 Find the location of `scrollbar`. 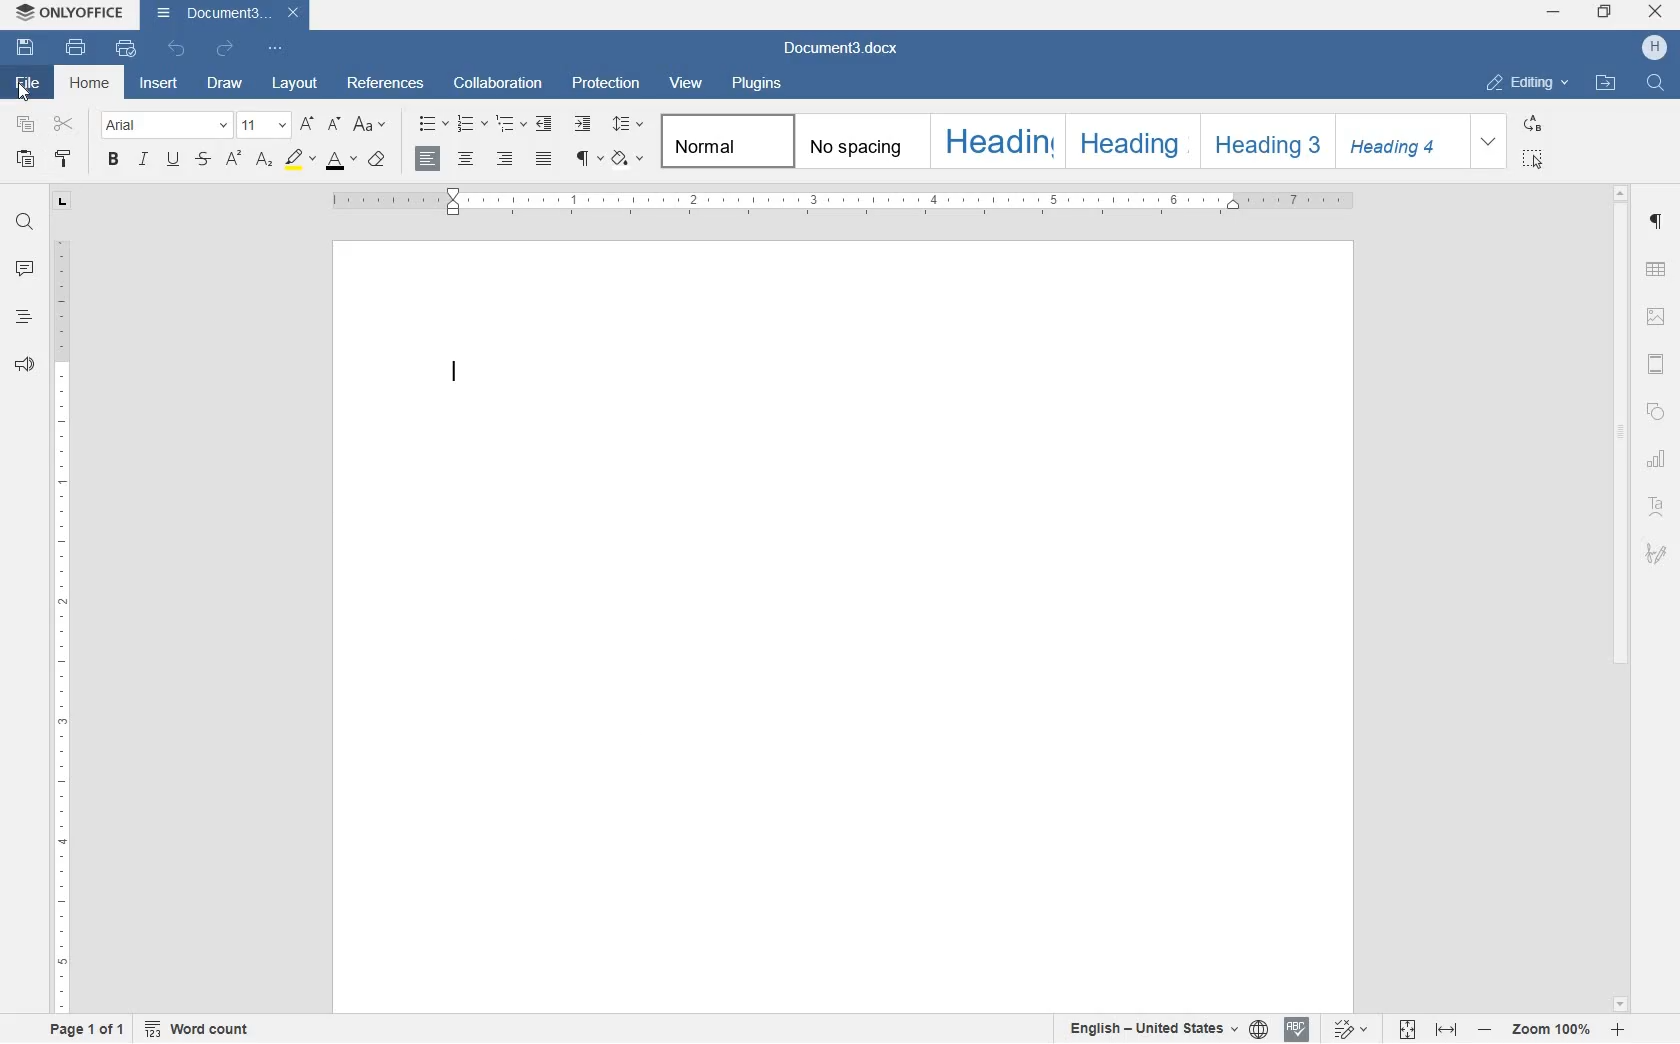

scrollbar is located at coordinates (1621, 599).